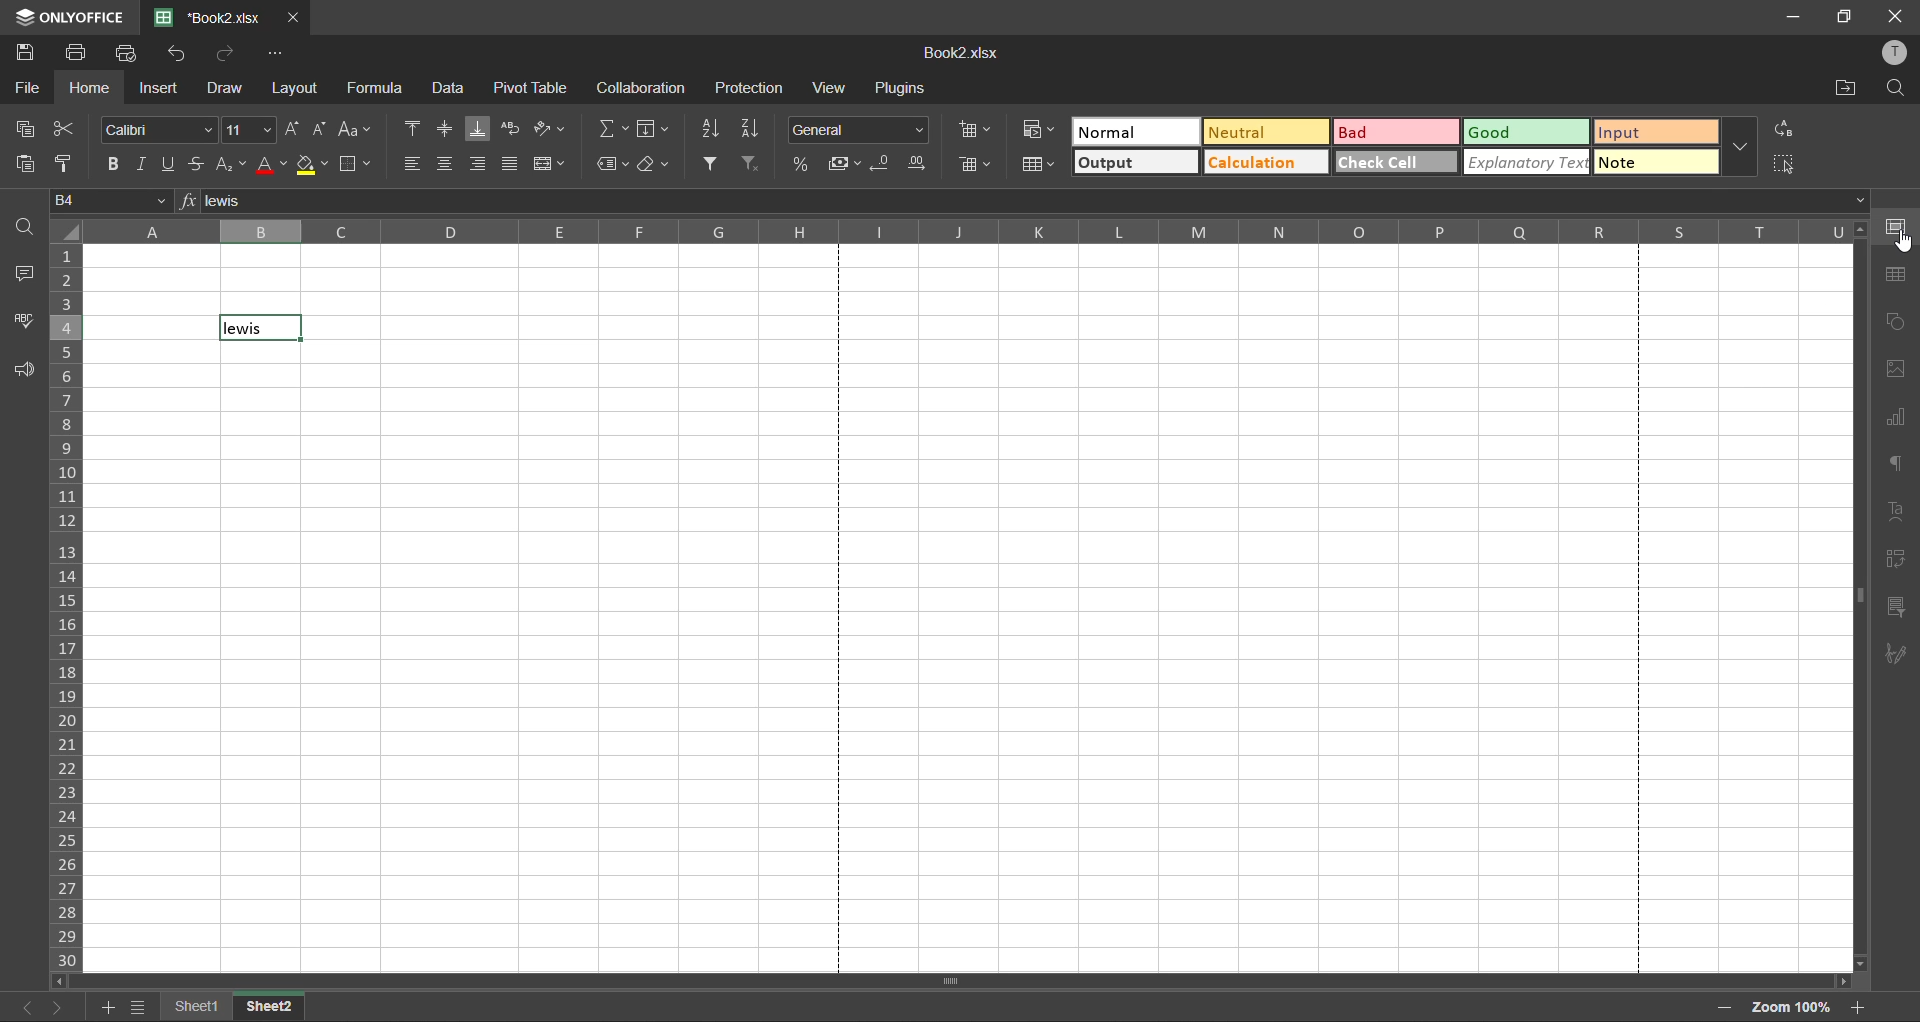 This screenshot has width=1920, height=1022. What do you see at coordinates (511, 163) in the screenshot?
I see `justified` at bounding box center [511, 163].